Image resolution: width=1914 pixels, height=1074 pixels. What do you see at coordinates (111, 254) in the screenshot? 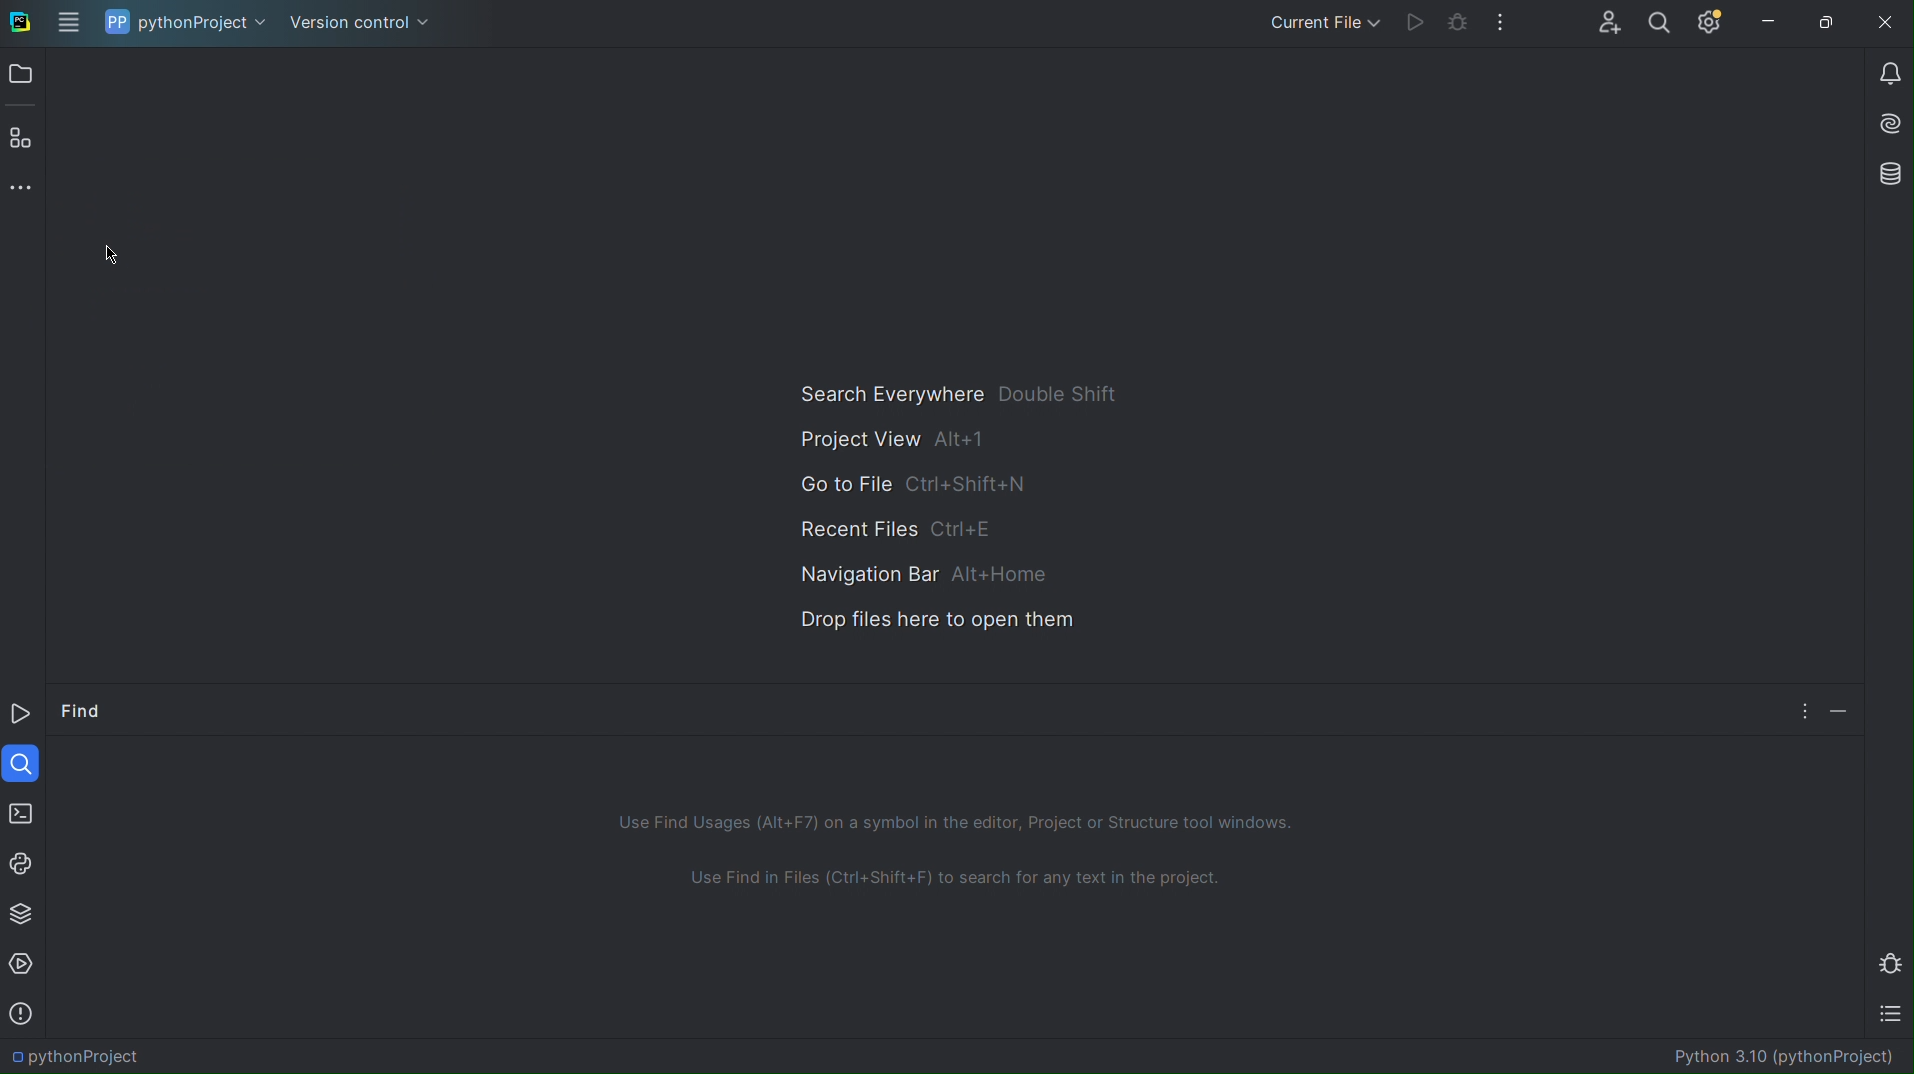
I see `Cursor` at bounding box center [111, 254].